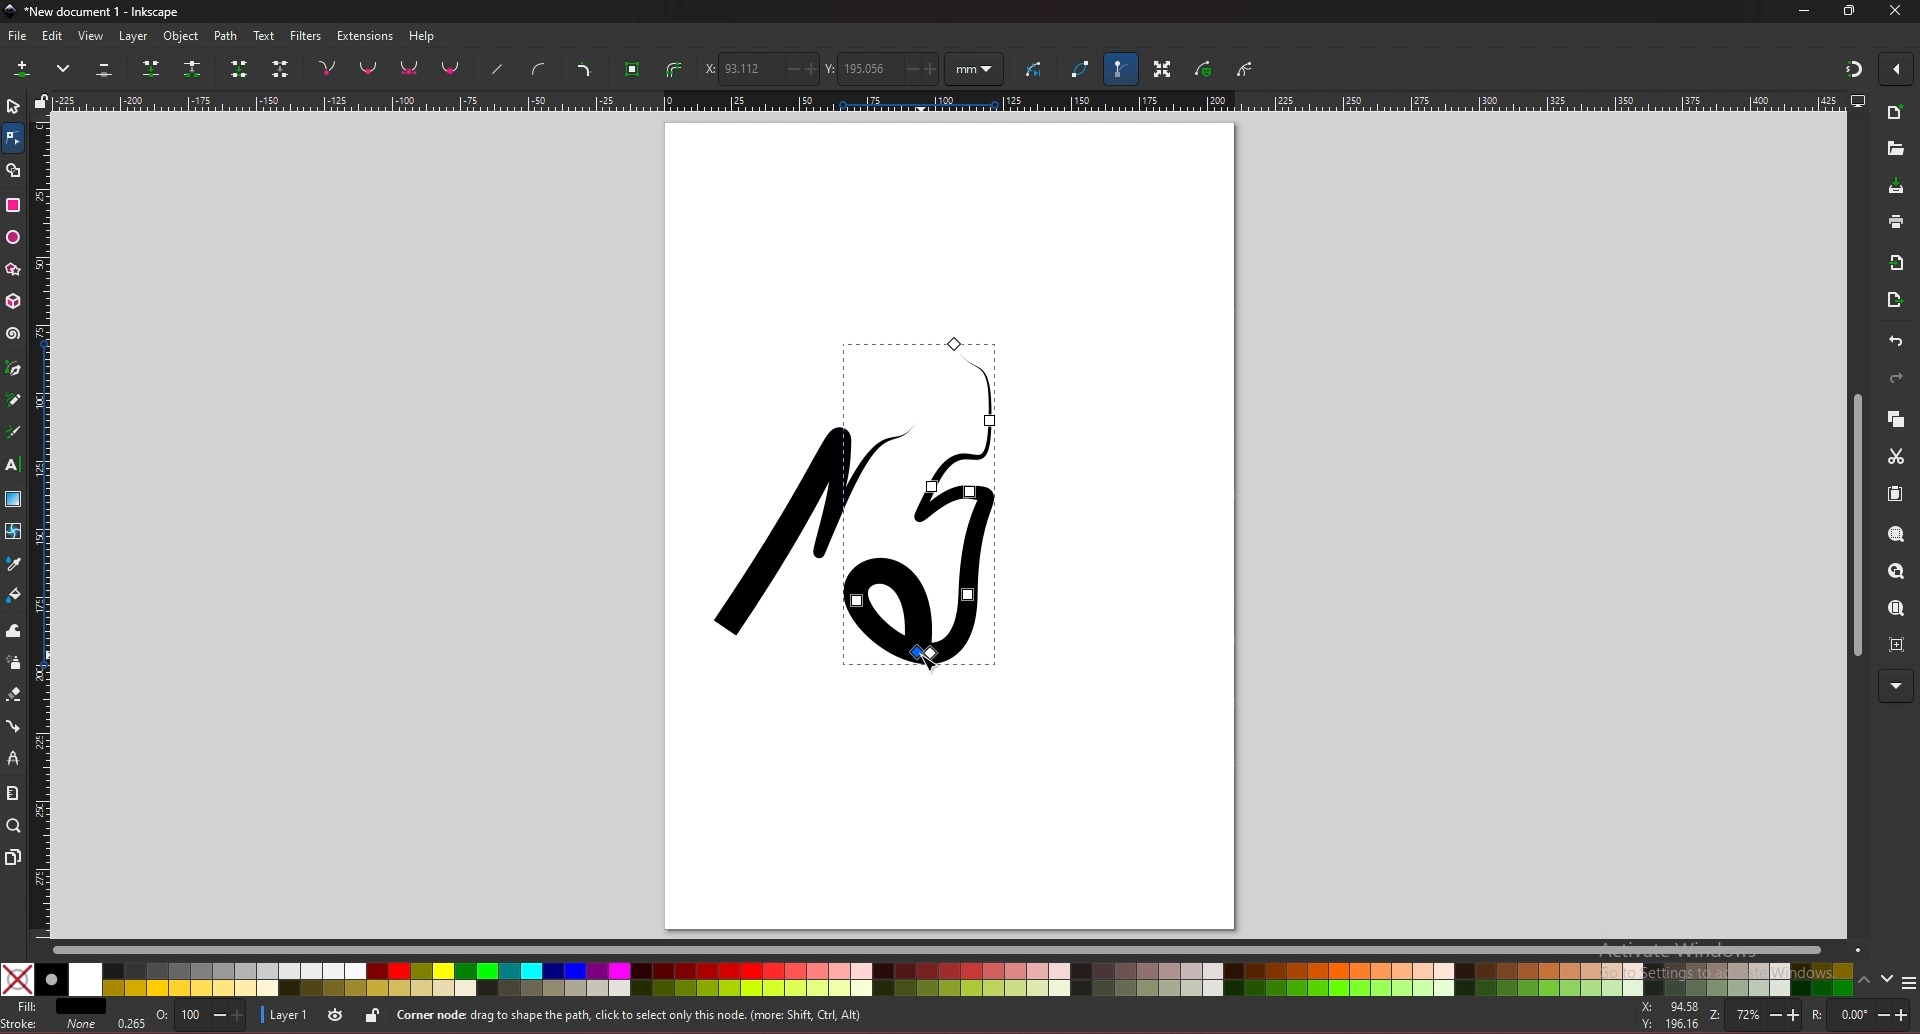 The image size is (1920, 1034). What do you see at coordinates (183, 37) in the screenshot?
I see `object` at bounding box center [183, 37].